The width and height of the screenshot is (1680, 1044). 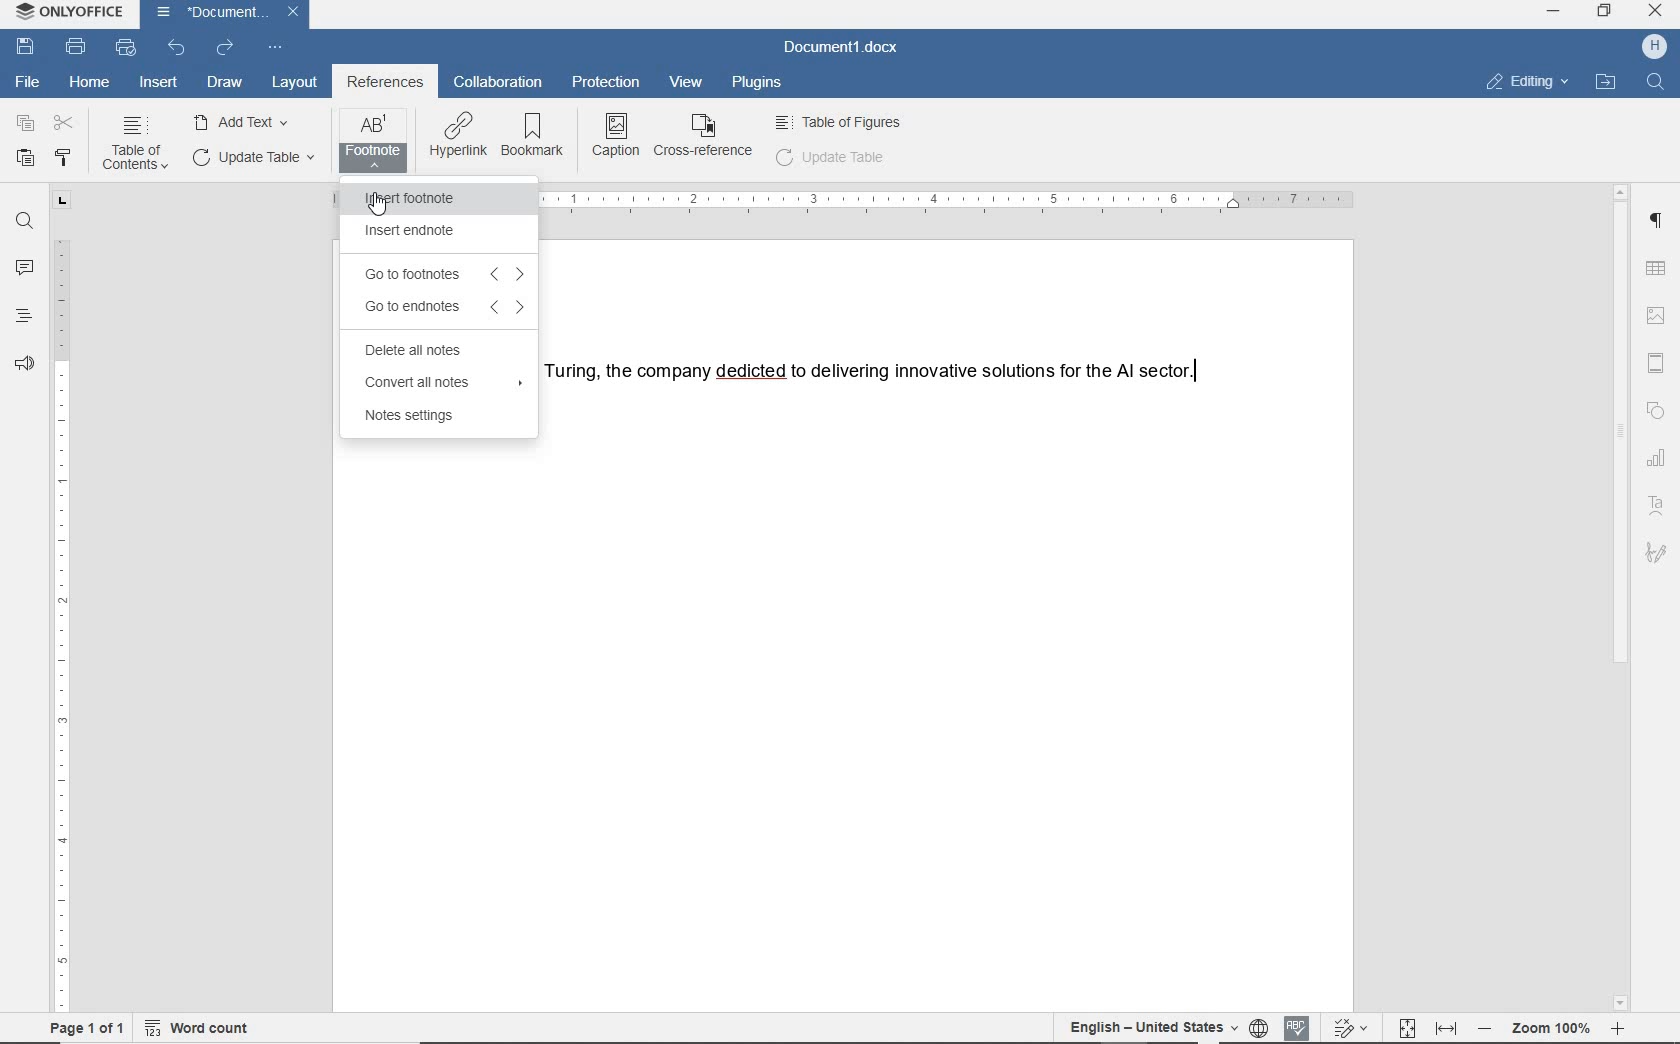 What do you see at coordinates (243, 121) in the screenshot?
I see `addtext` at bounding box center [243, 121].